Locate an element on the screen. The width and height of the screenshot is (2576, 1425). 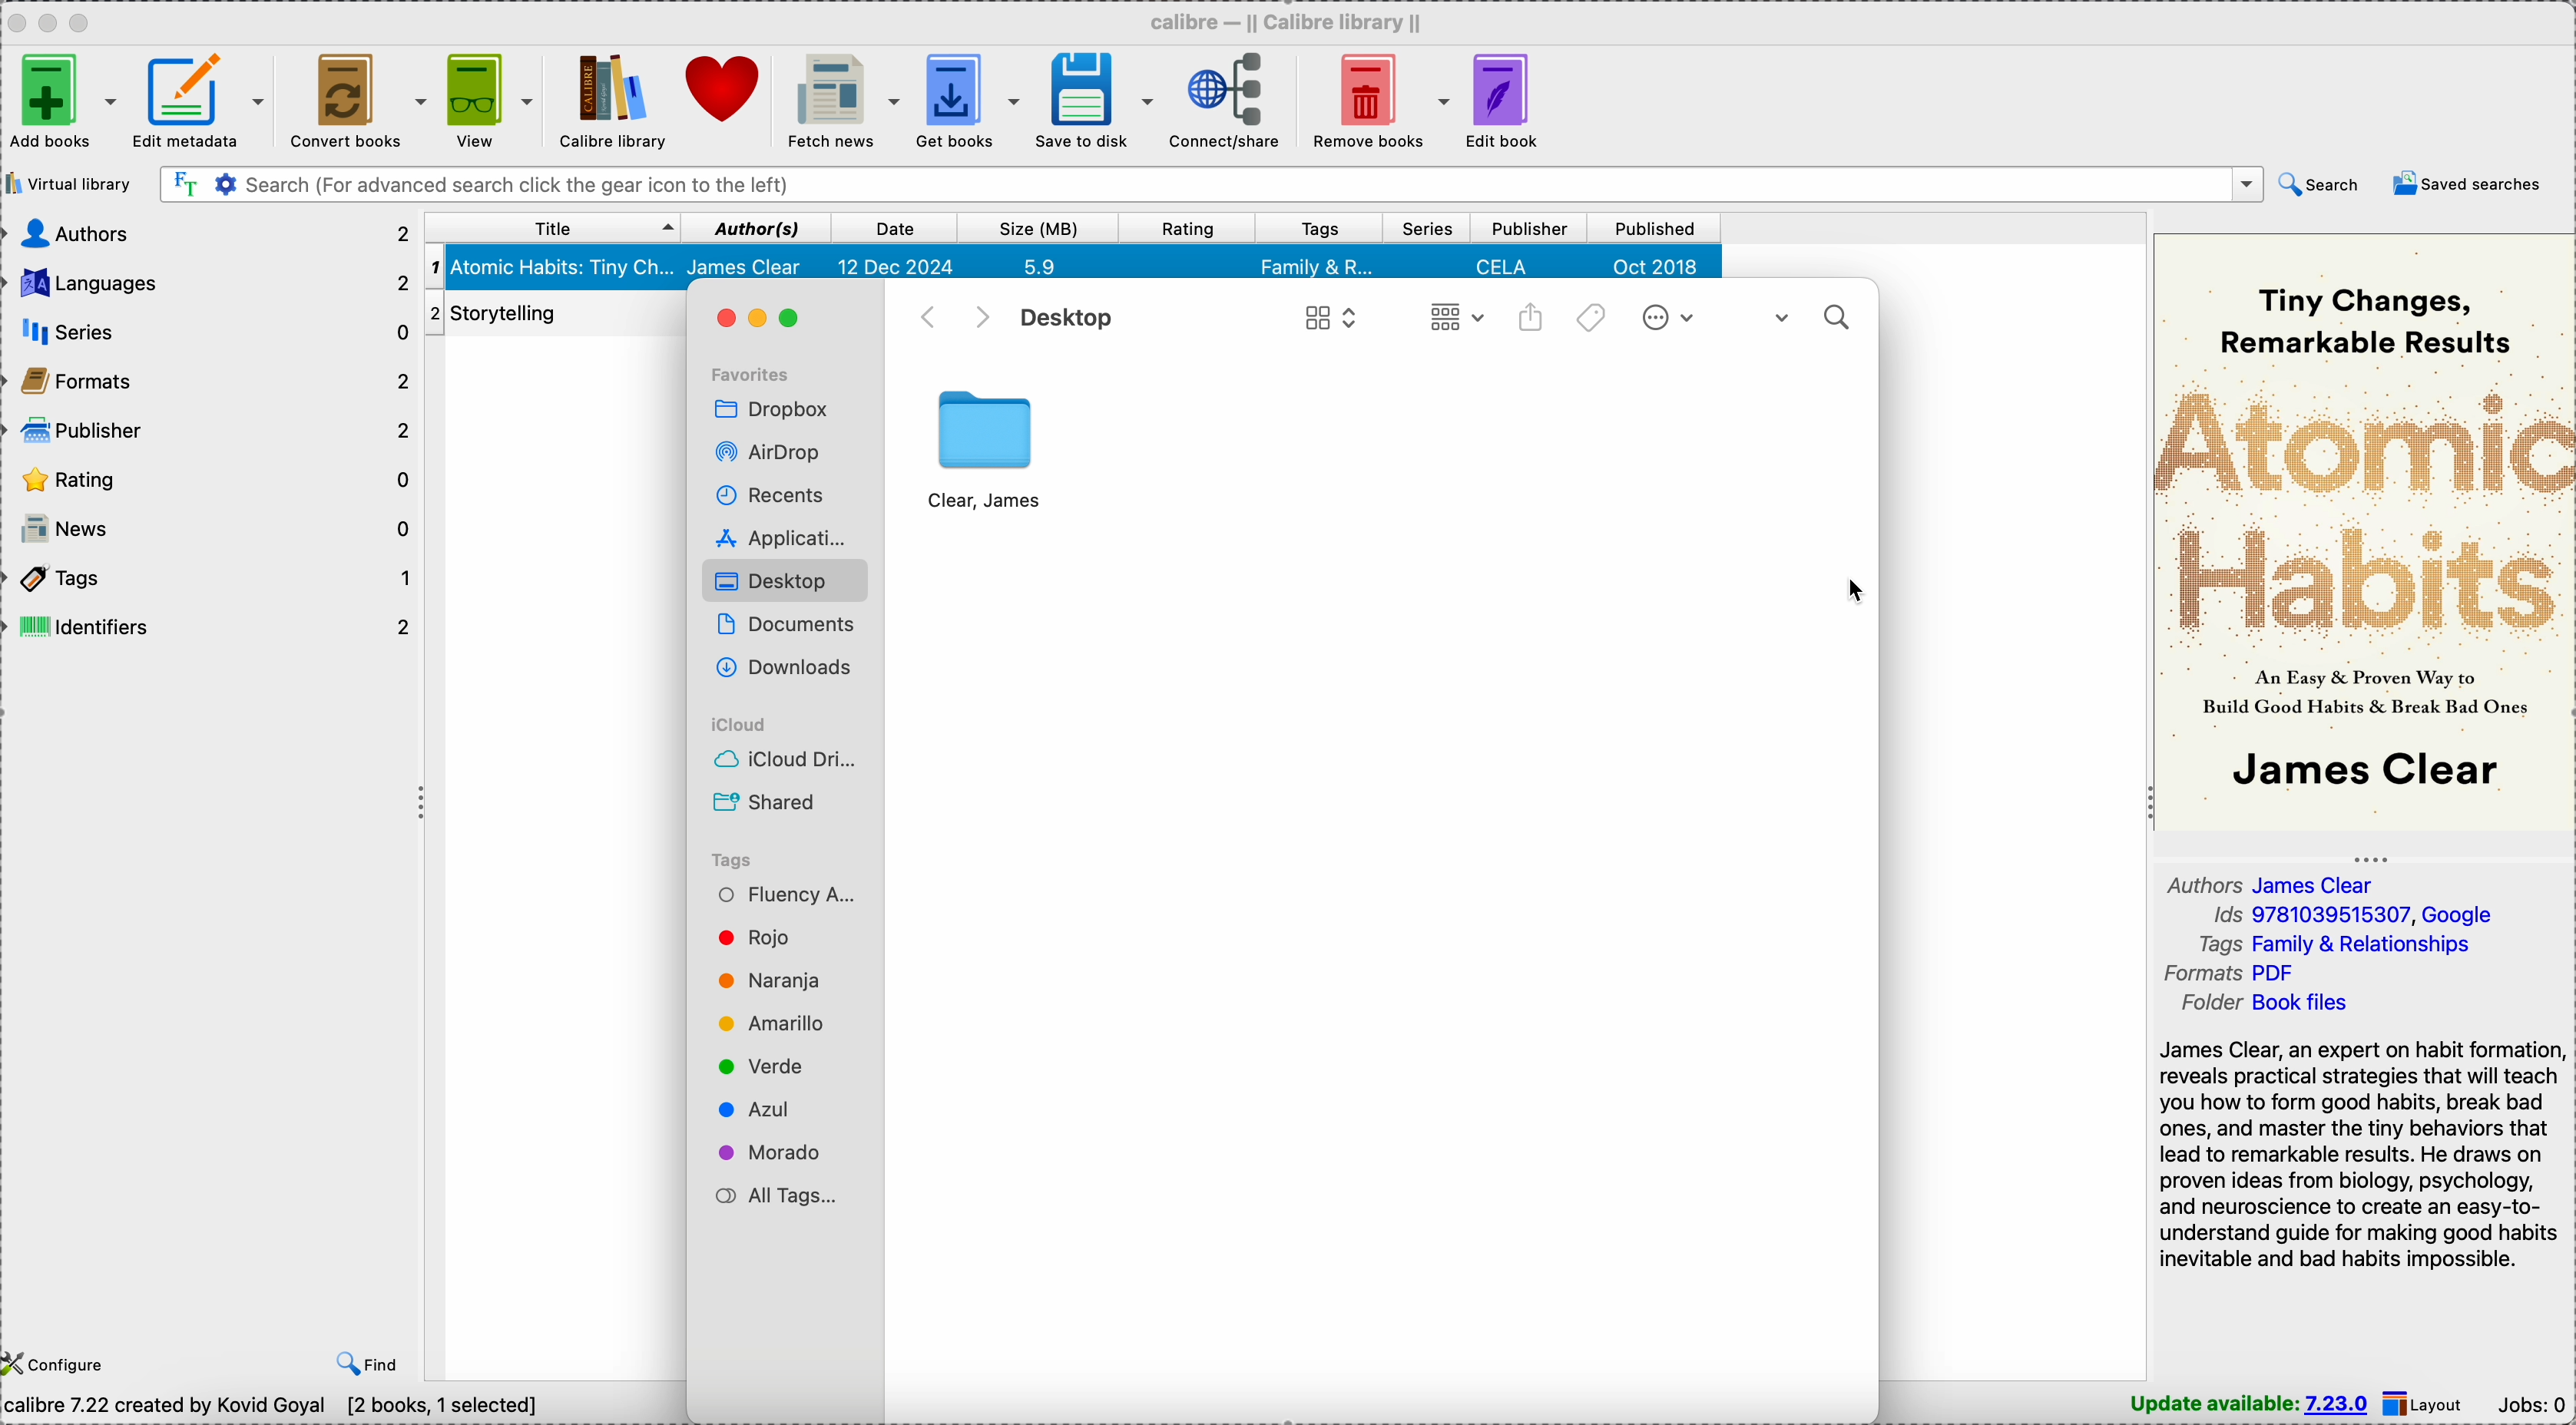
languages is located at coordinates (208, 284).